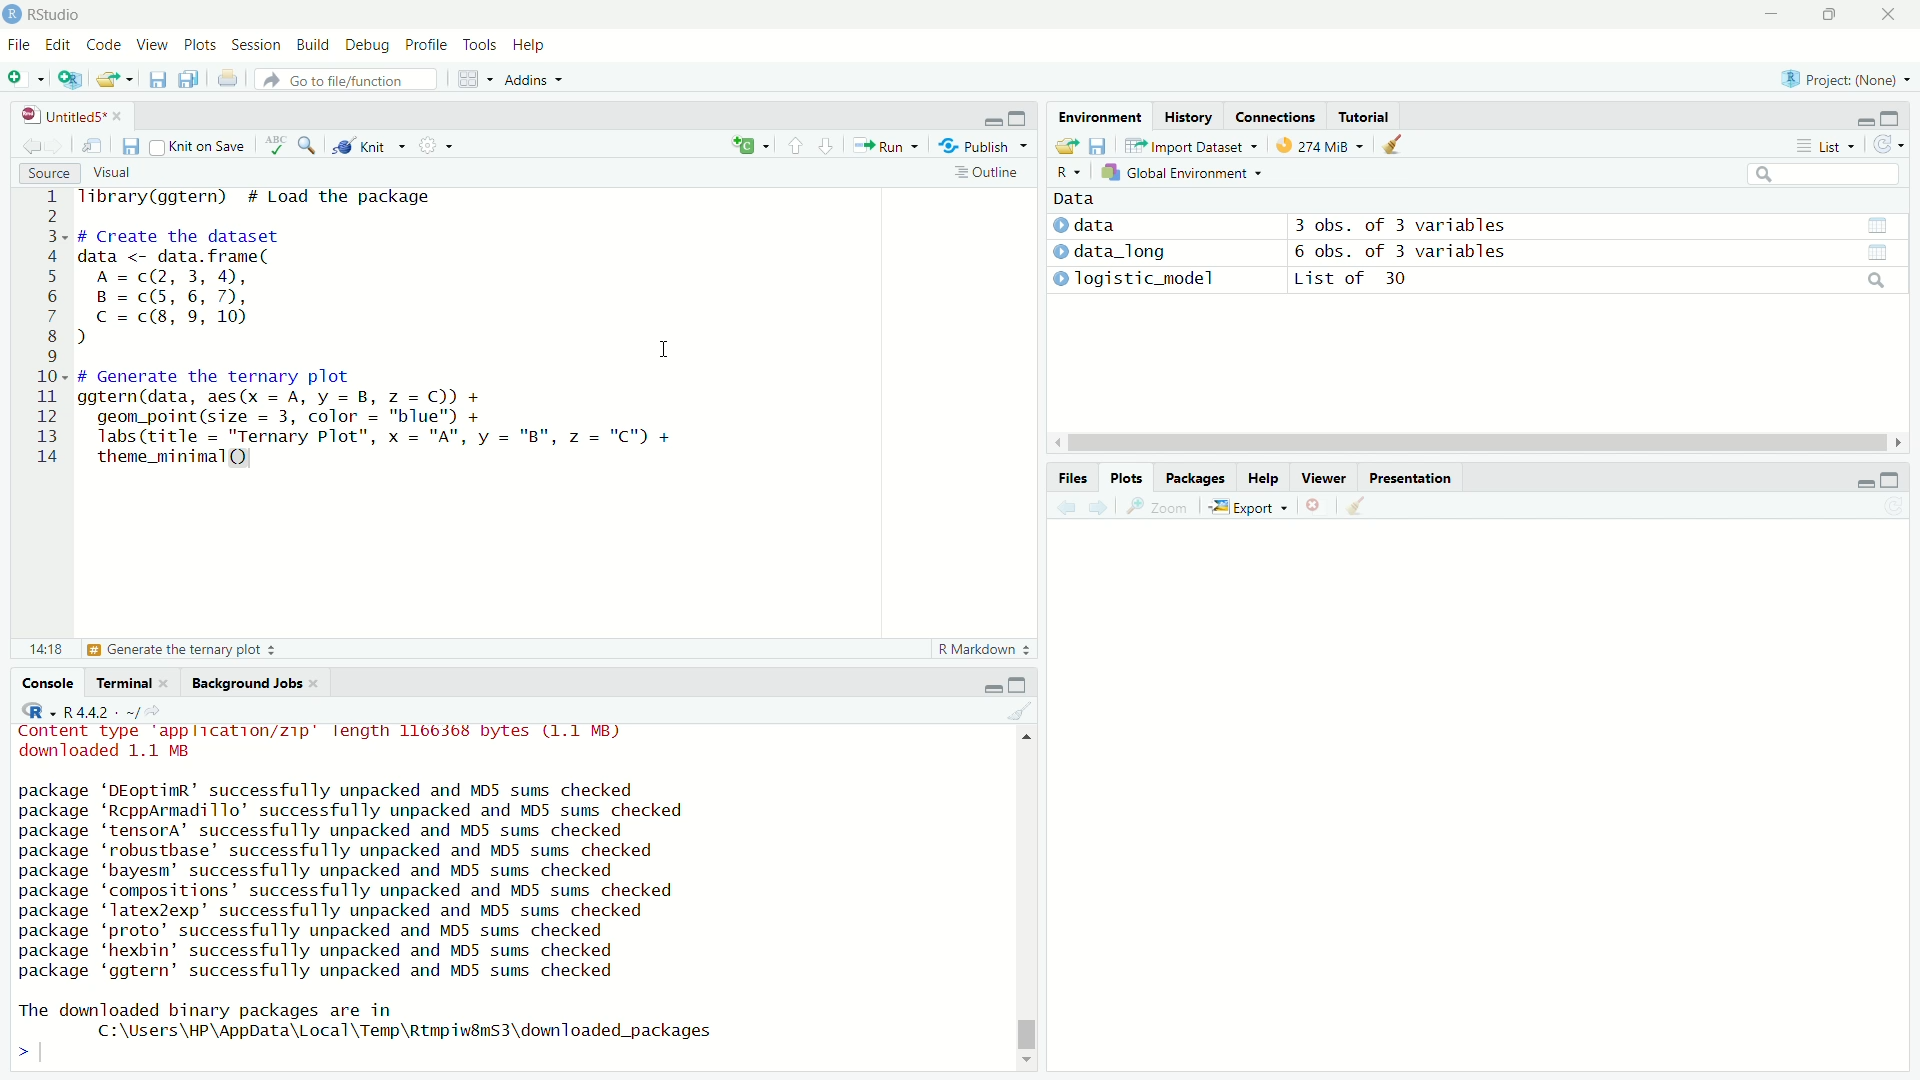 The width and height of the screenshot is (1920, 1080). Describe the element at coordinates (829, 147) in the screenshot. I see `downward` at that location.